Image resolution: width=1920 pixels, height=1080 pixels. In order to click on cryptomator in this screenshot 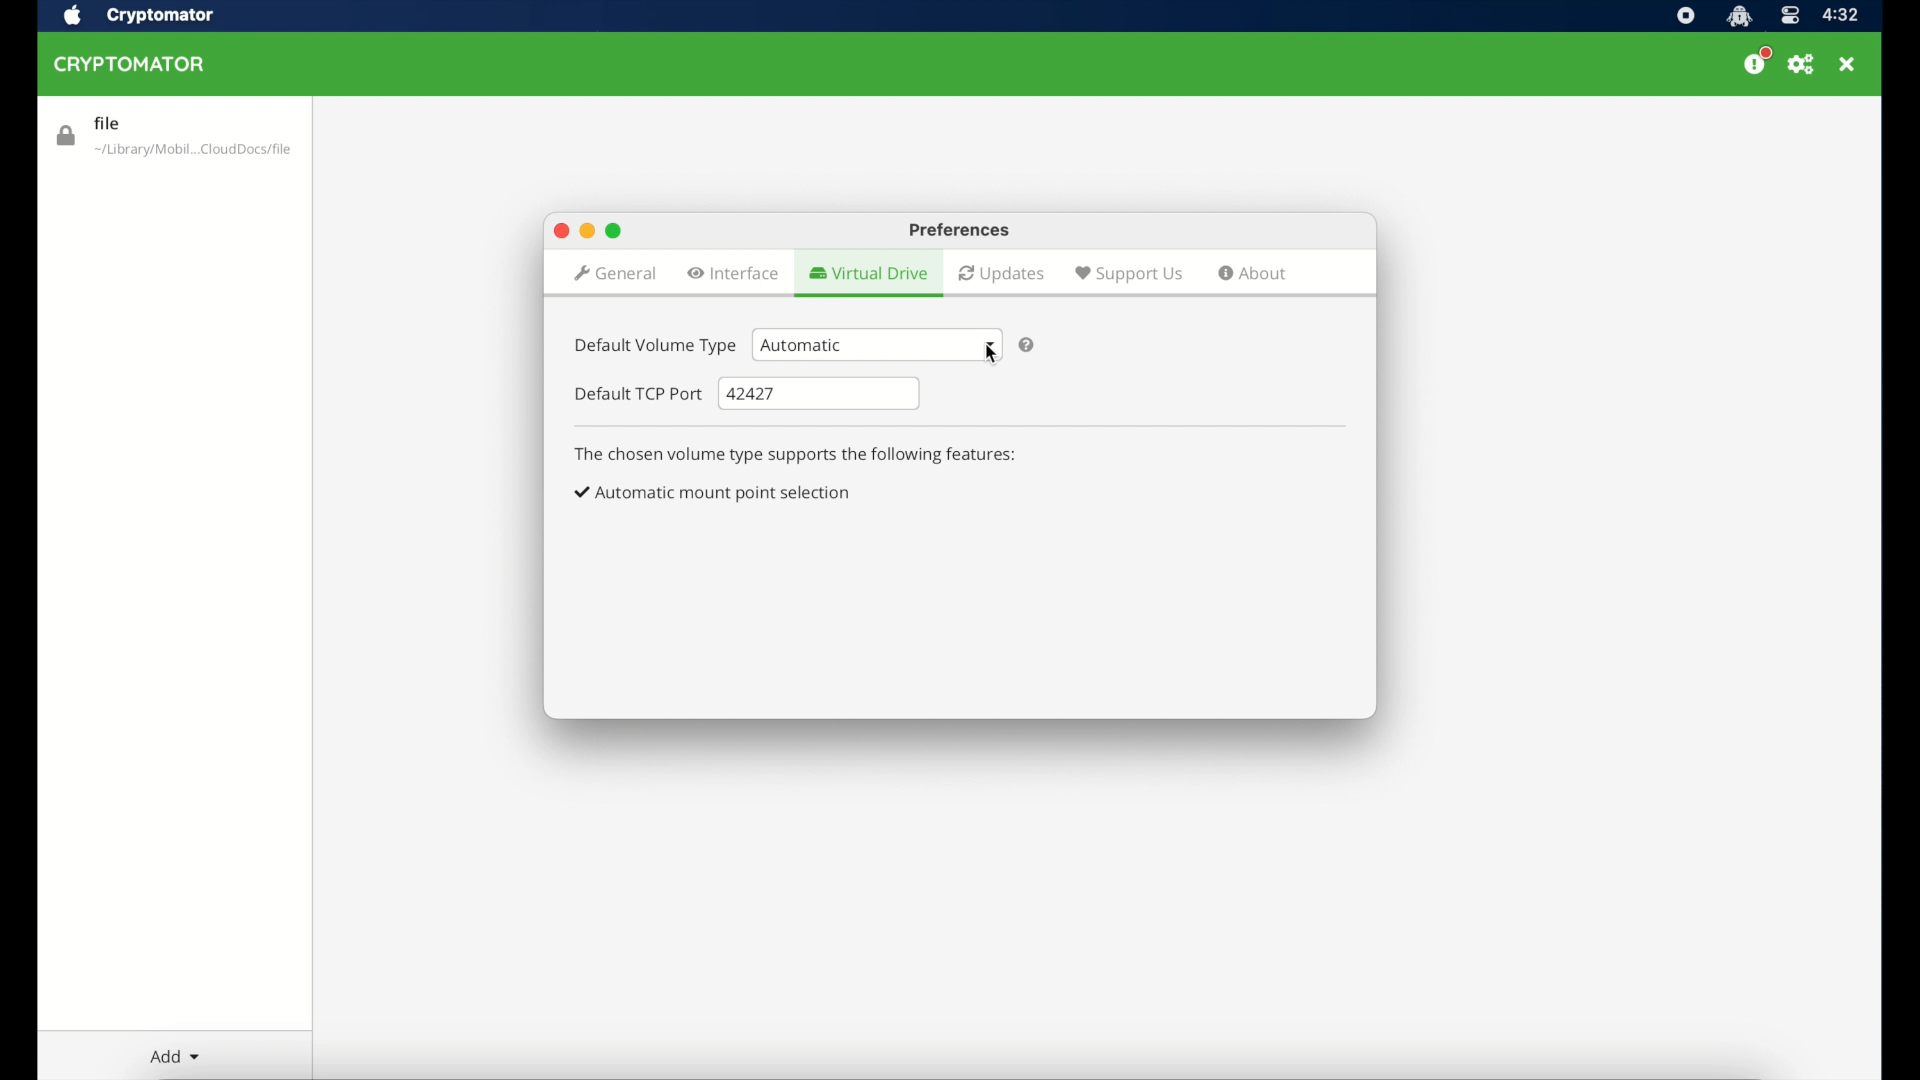, I will do `click(1738, 16)`.